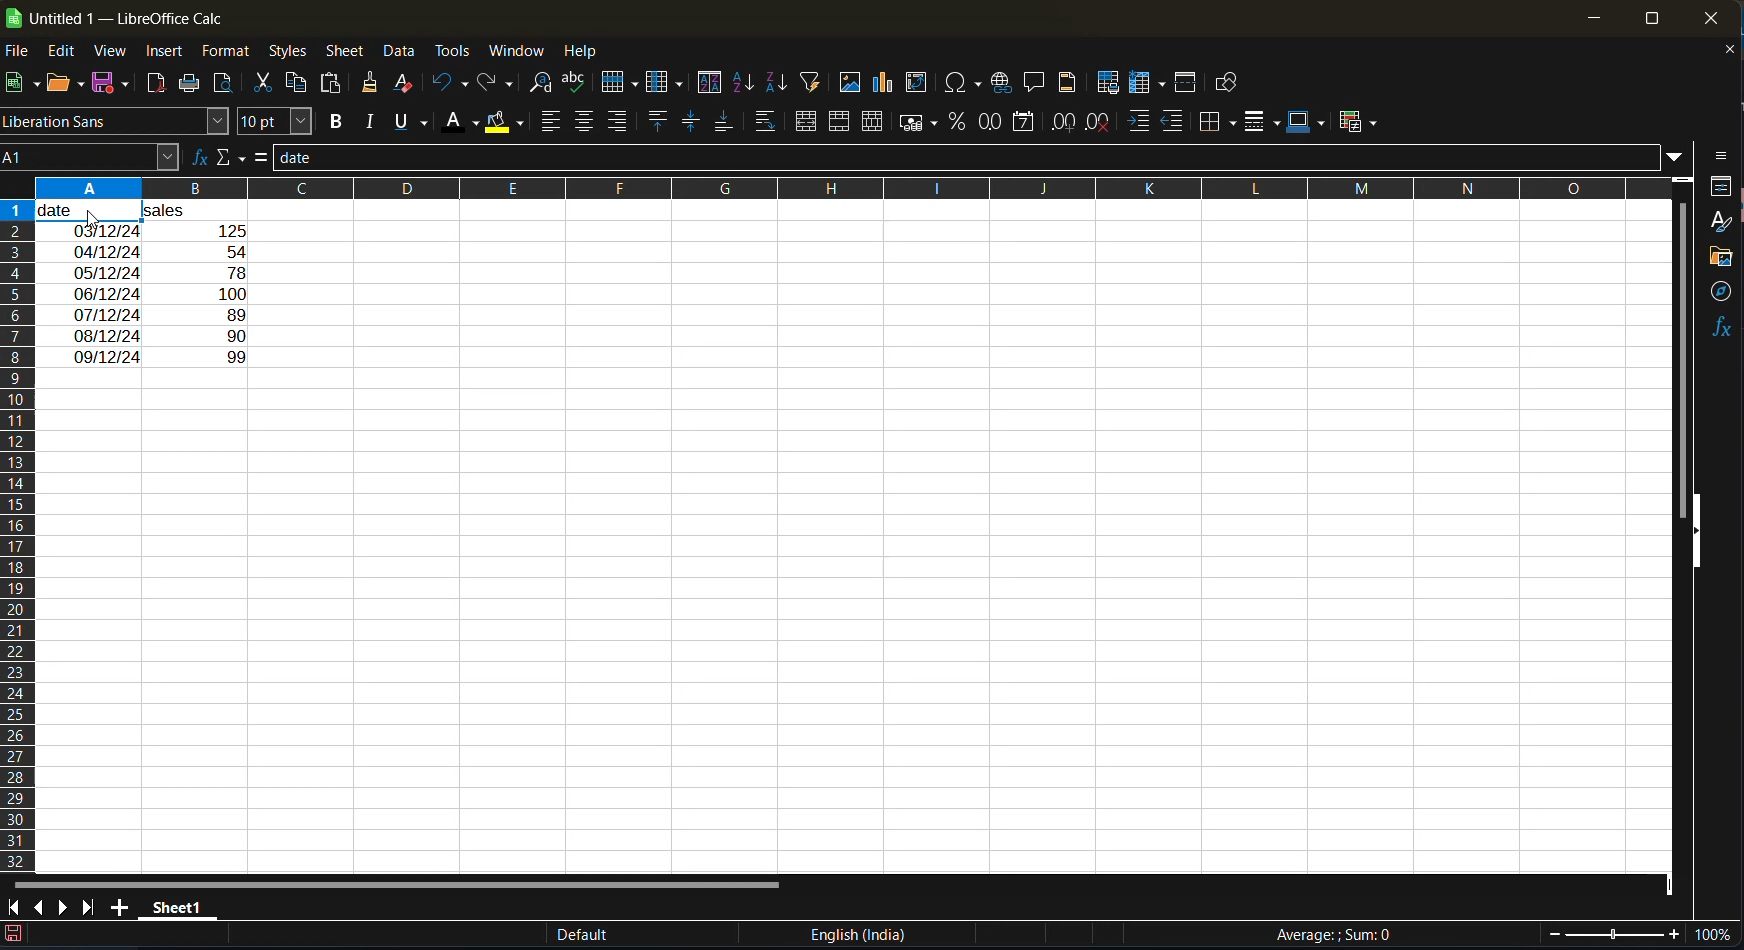  I want to click on paste, so click(334, 83).